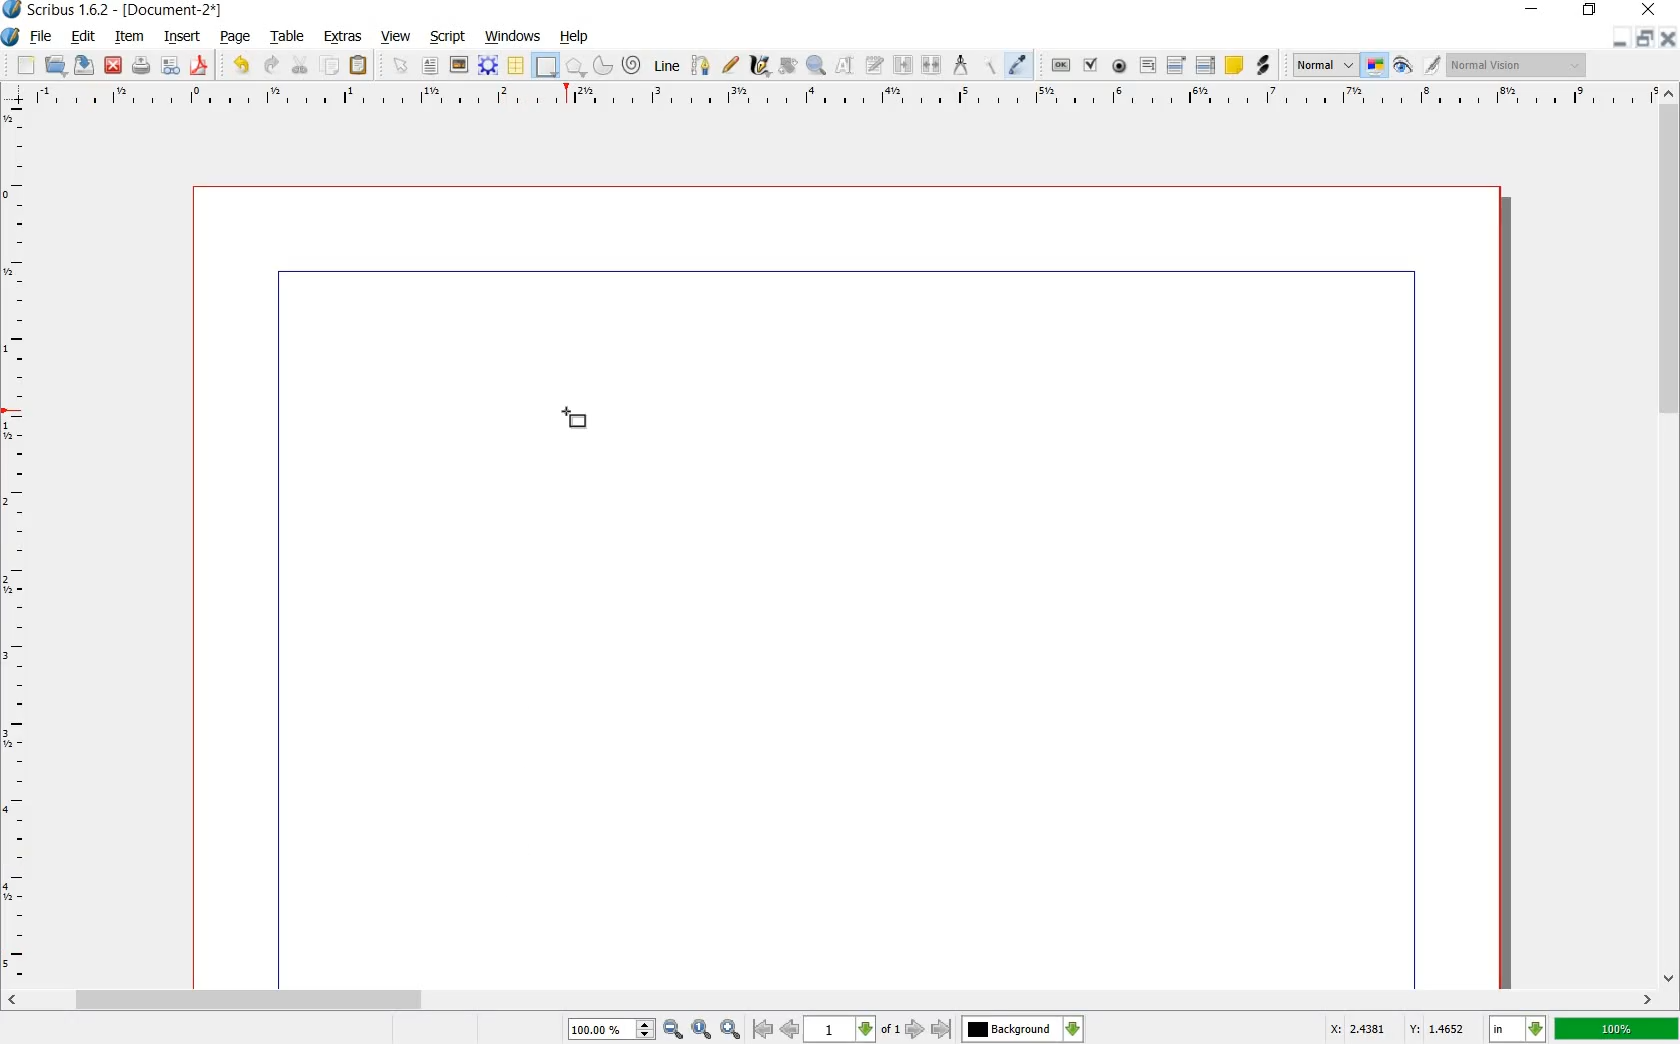  I want to click on VIEW, so click(394, 38).